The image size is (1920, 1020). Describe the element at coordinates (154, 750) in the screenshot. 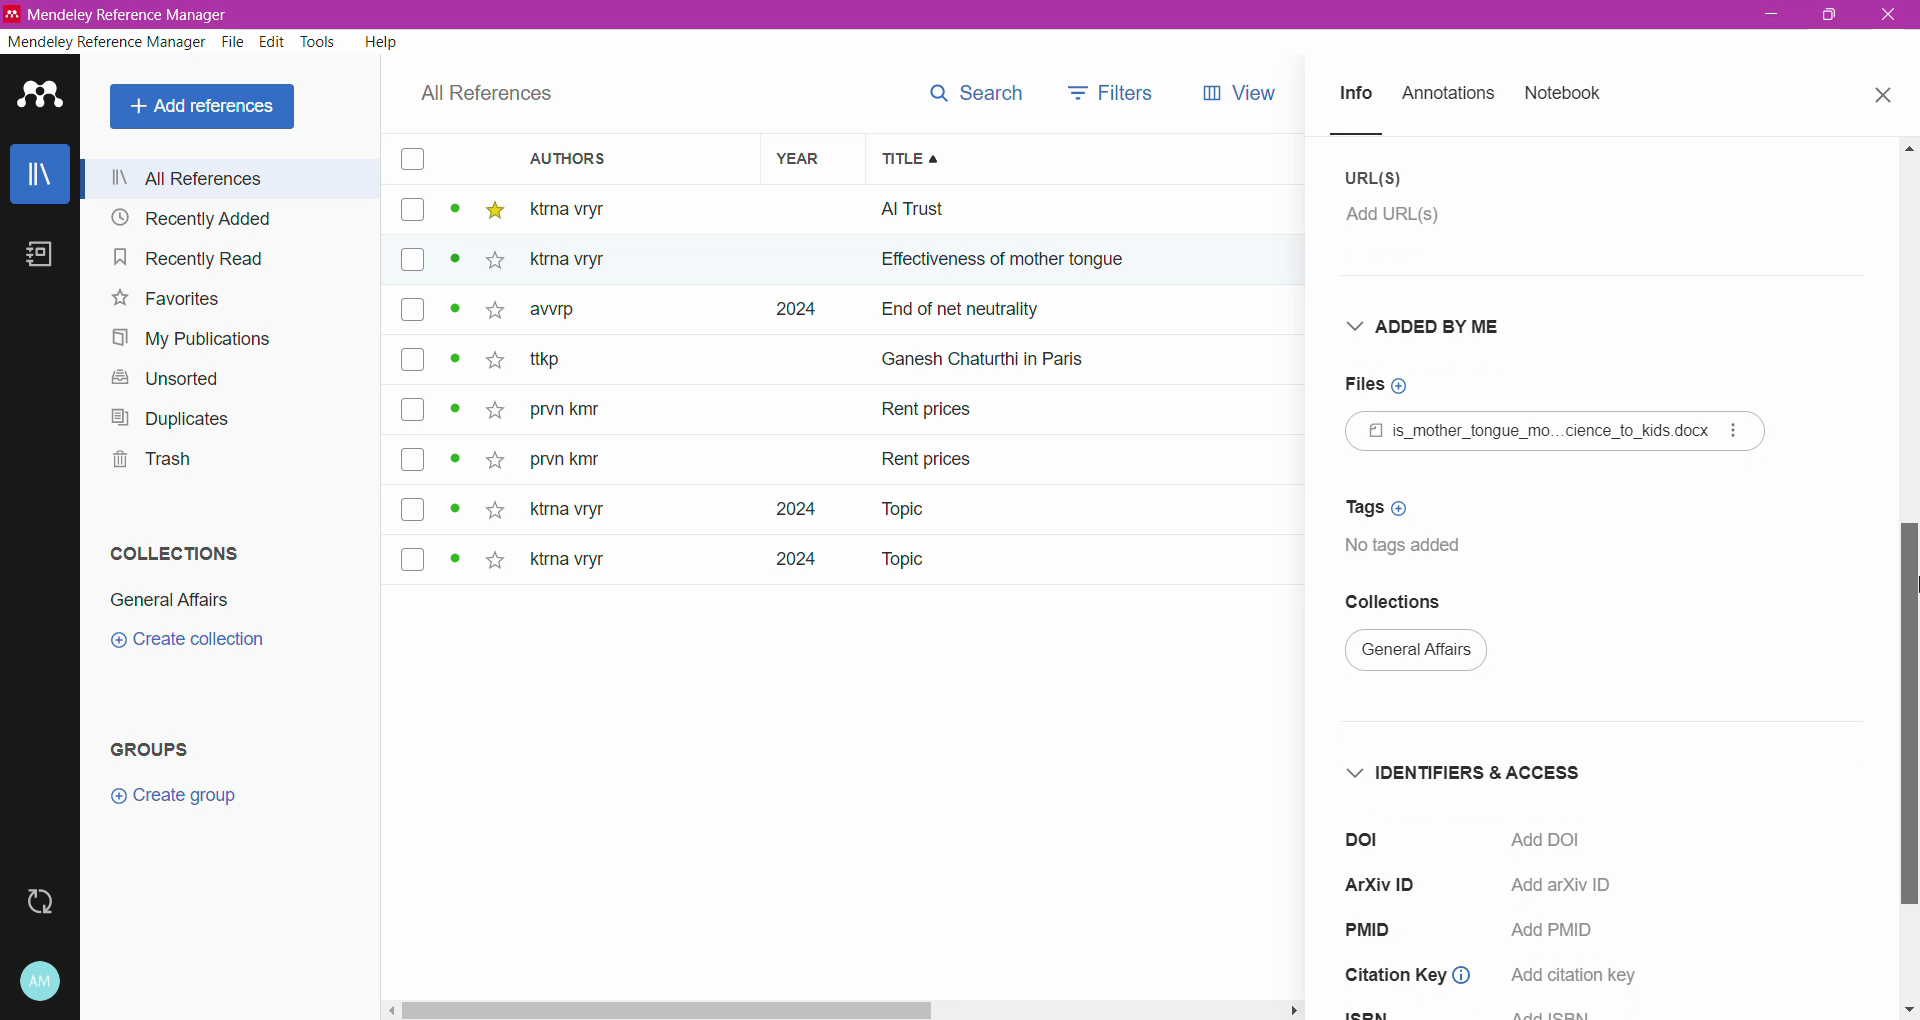

I see `Groups` at that location.